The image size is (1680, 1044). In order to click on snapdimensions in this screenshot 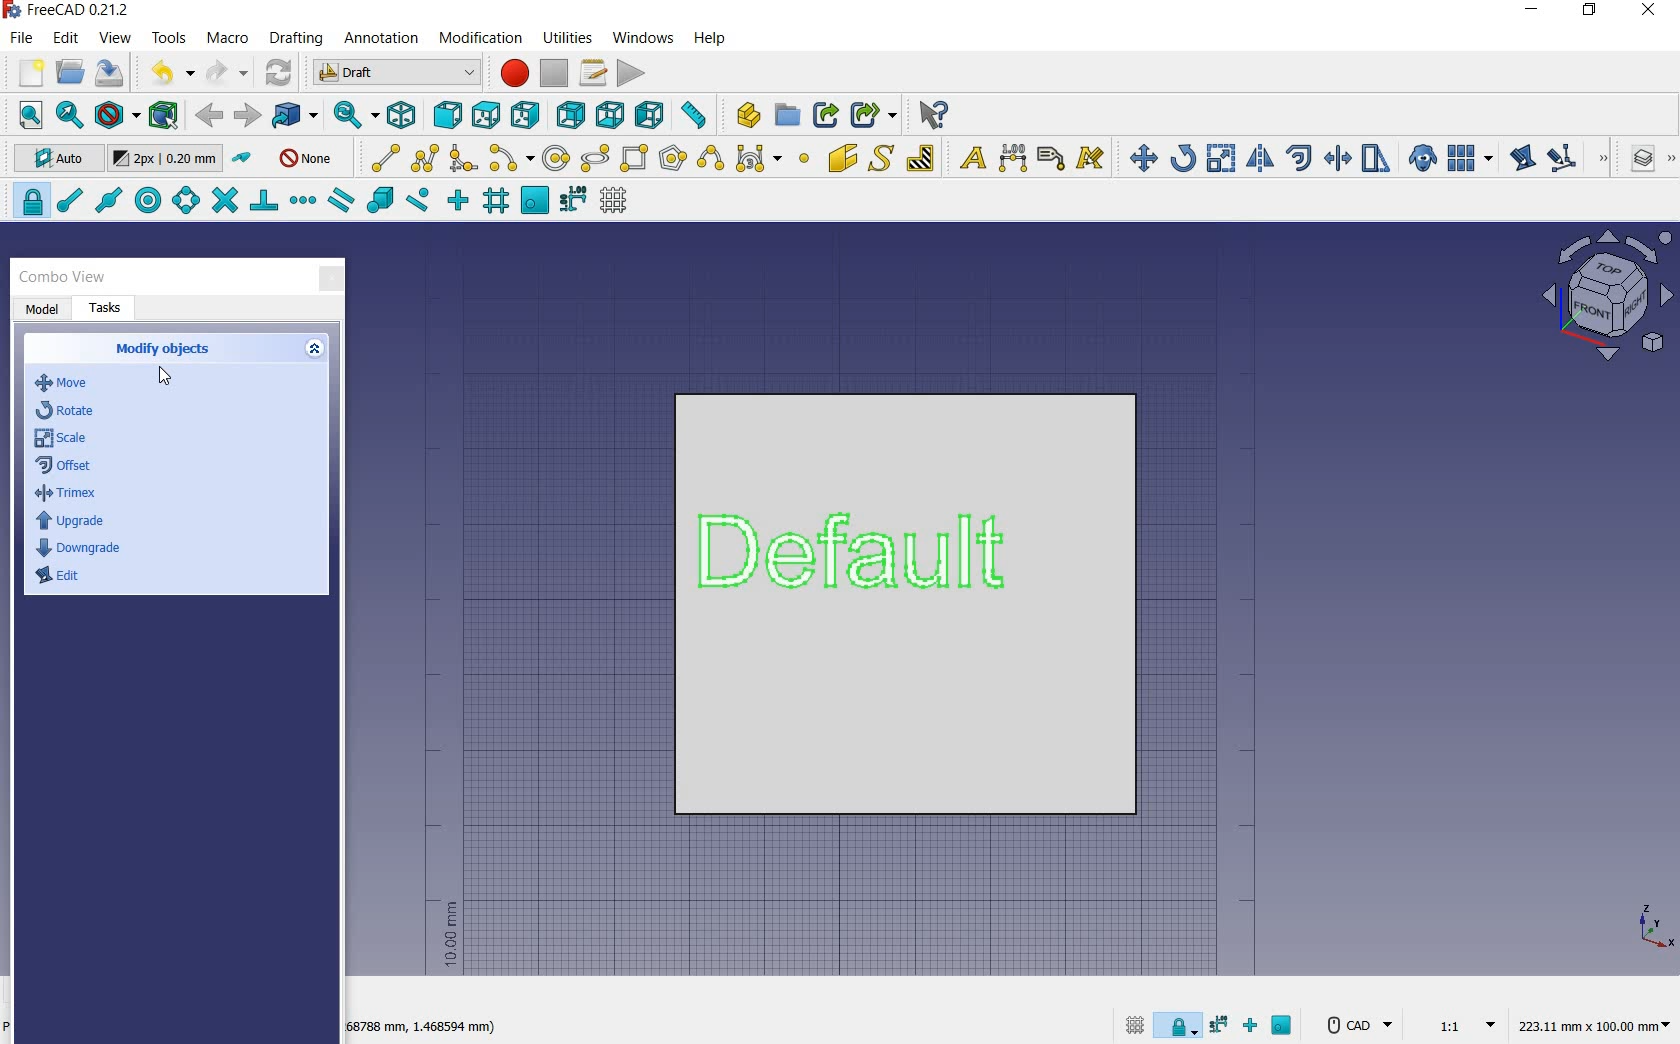, I will do `click(1222, 1025)`.